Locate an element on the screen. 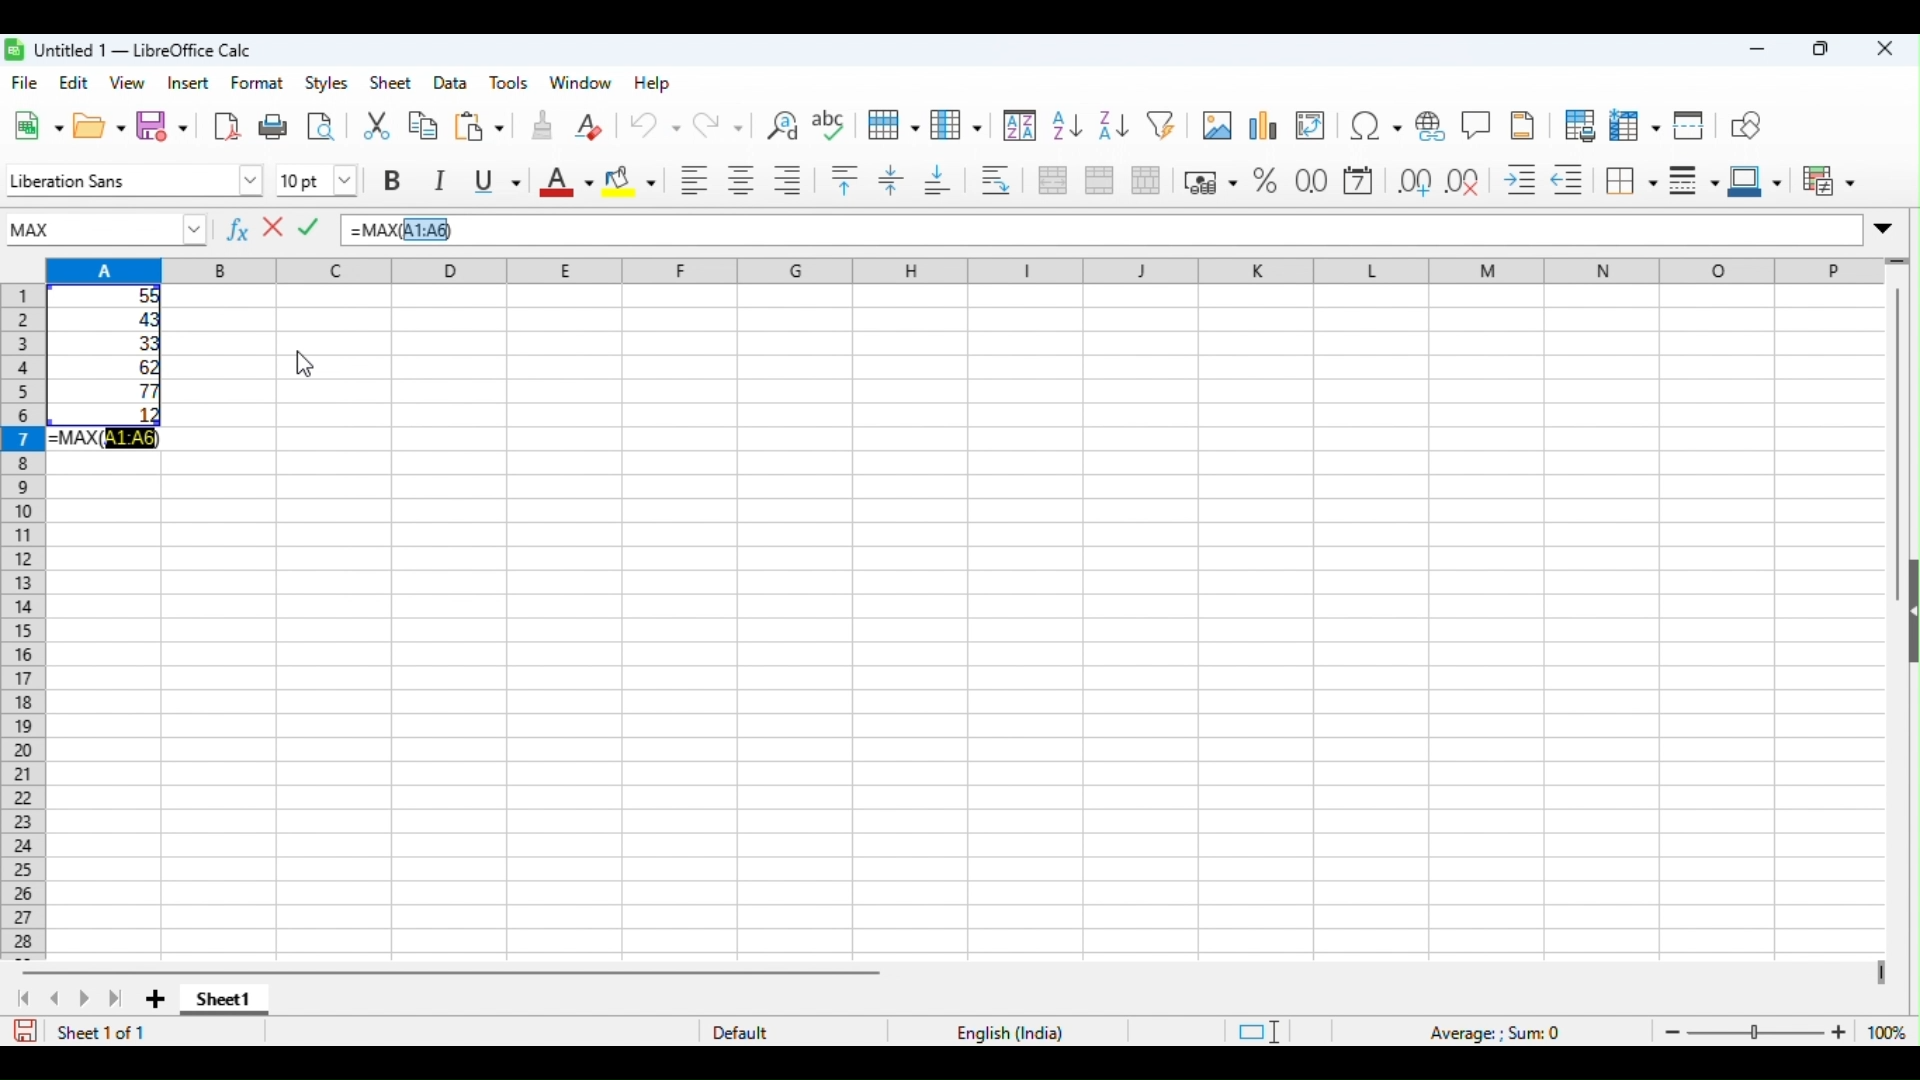 The image size is (1920, 1080). function wizard is located at coordinates (236, 231).